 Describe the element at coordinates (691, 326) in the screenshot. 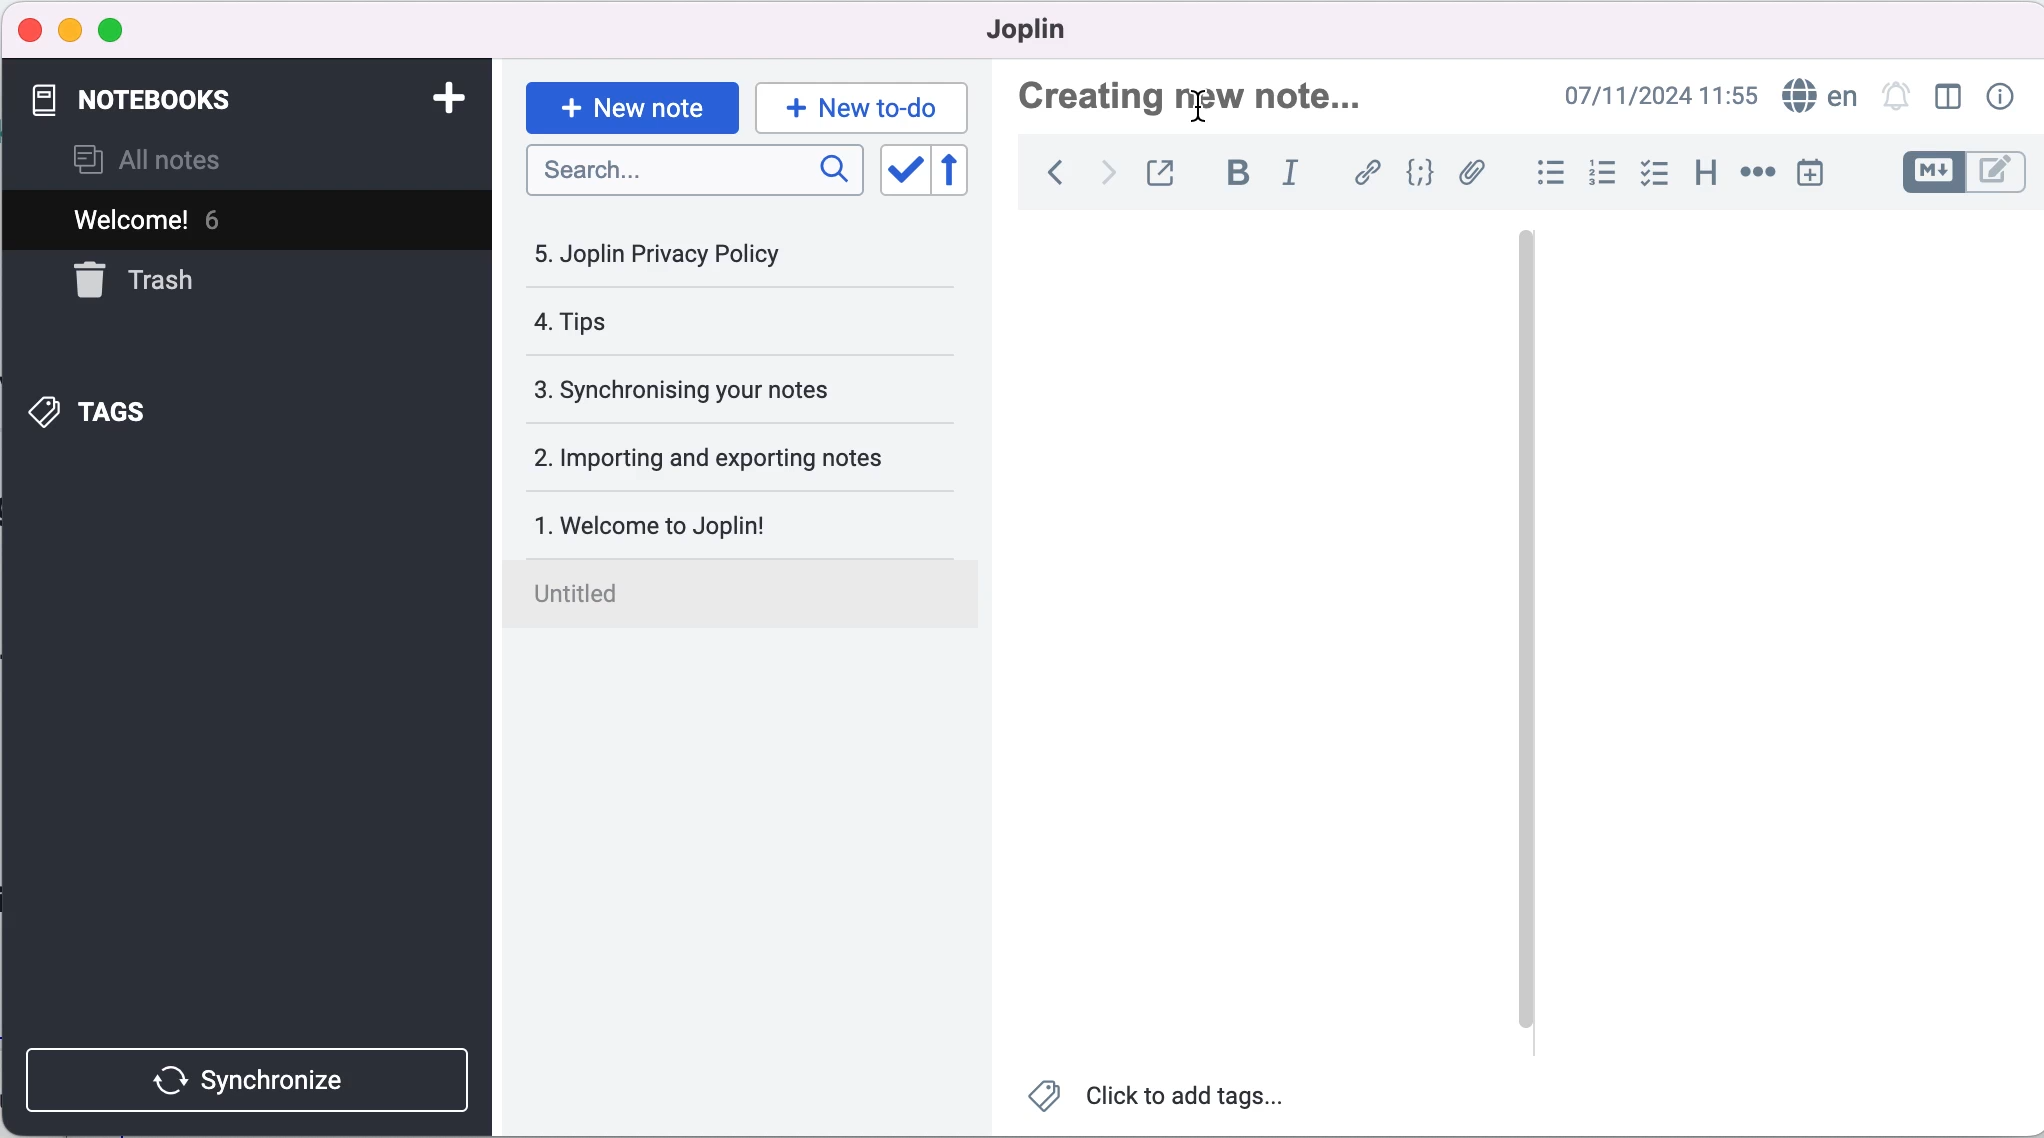

I see `tips` at that location.